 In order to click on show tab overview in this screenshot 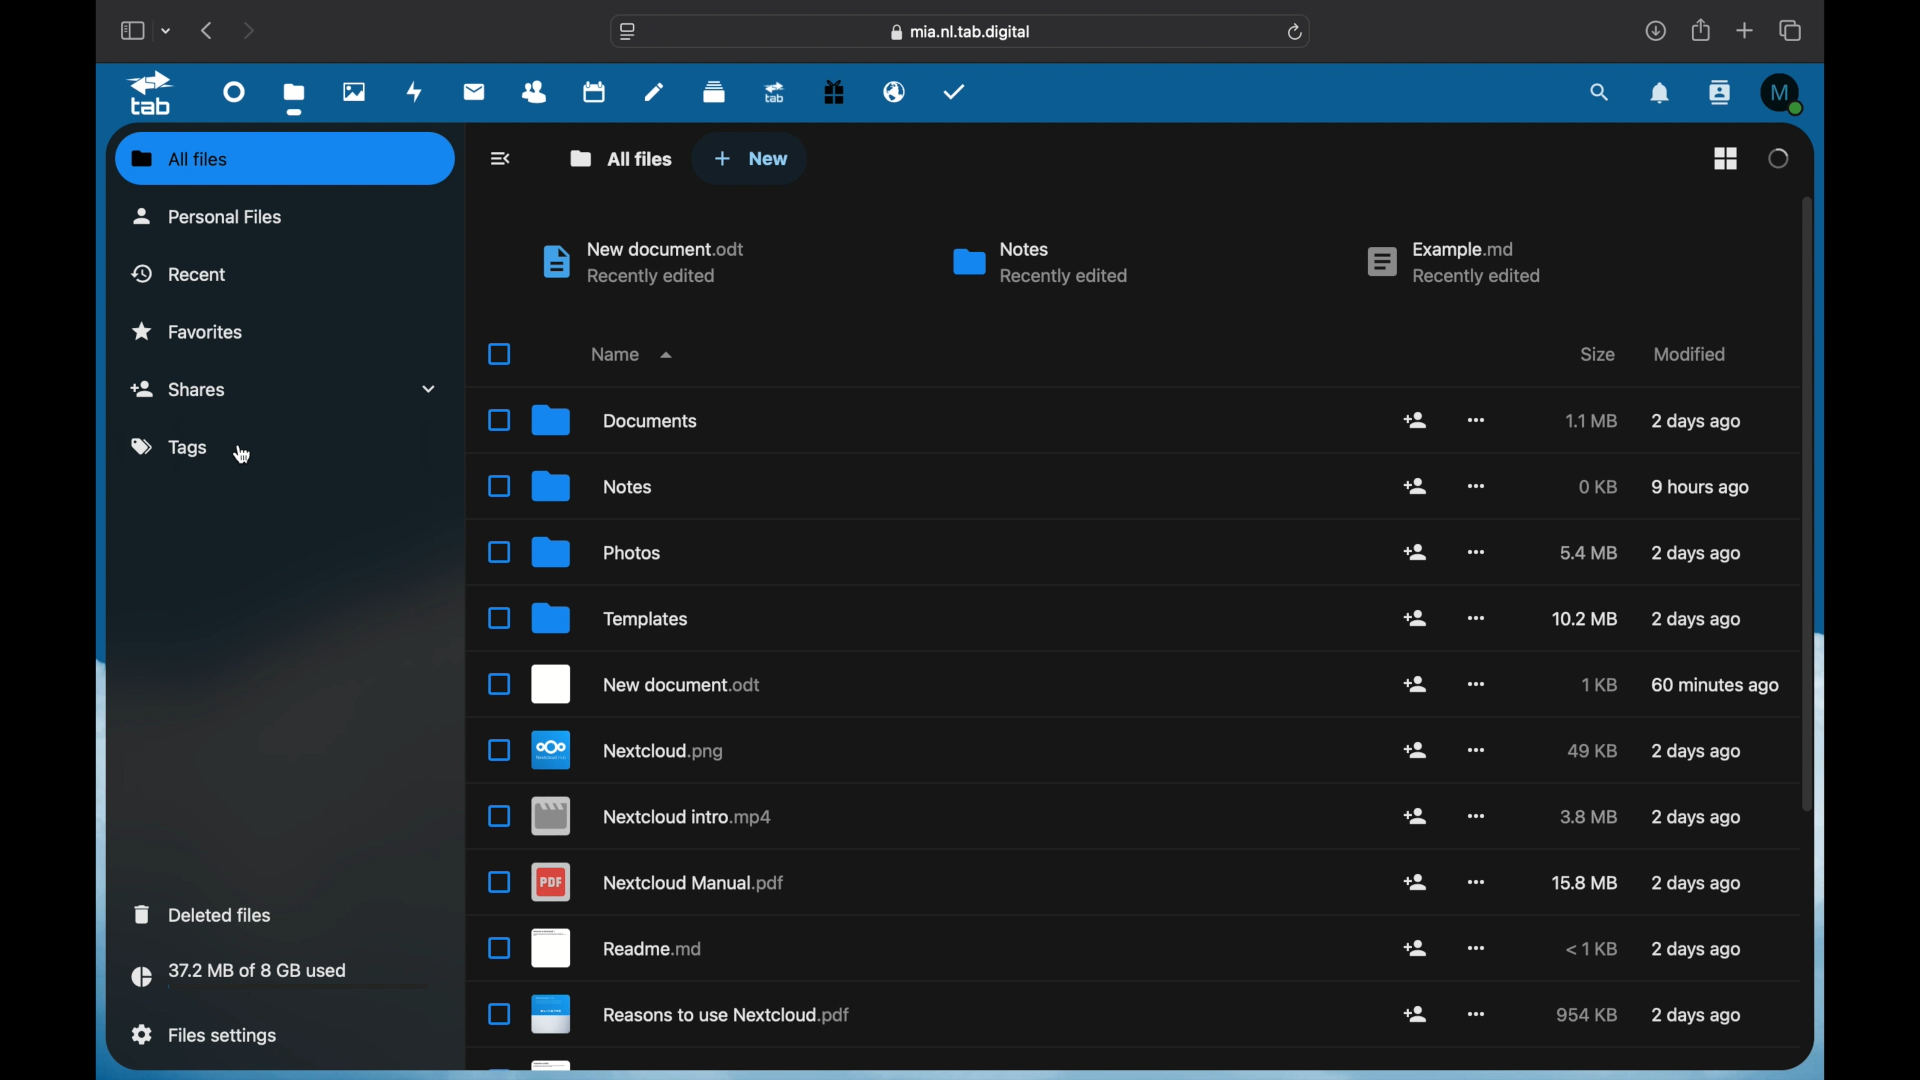, I will do `click(1793, 30)`.